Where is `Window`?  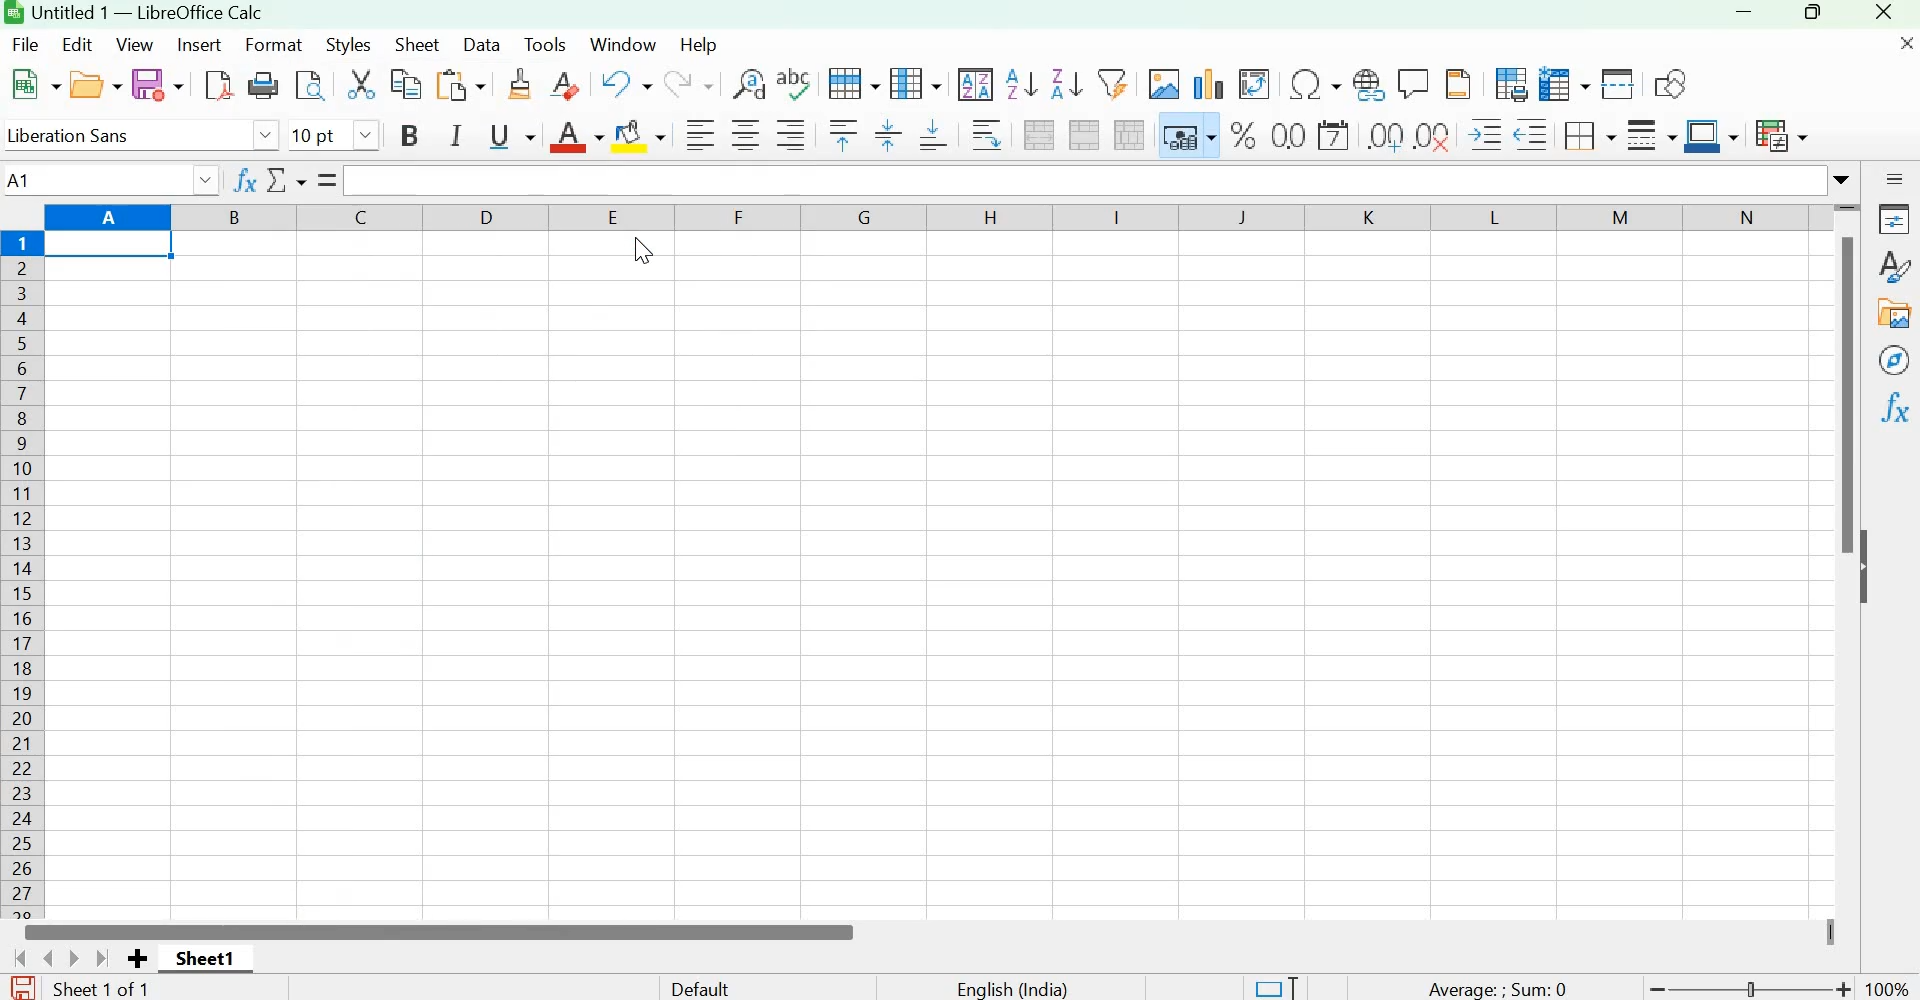 Window is located at coordinates (622, 42).